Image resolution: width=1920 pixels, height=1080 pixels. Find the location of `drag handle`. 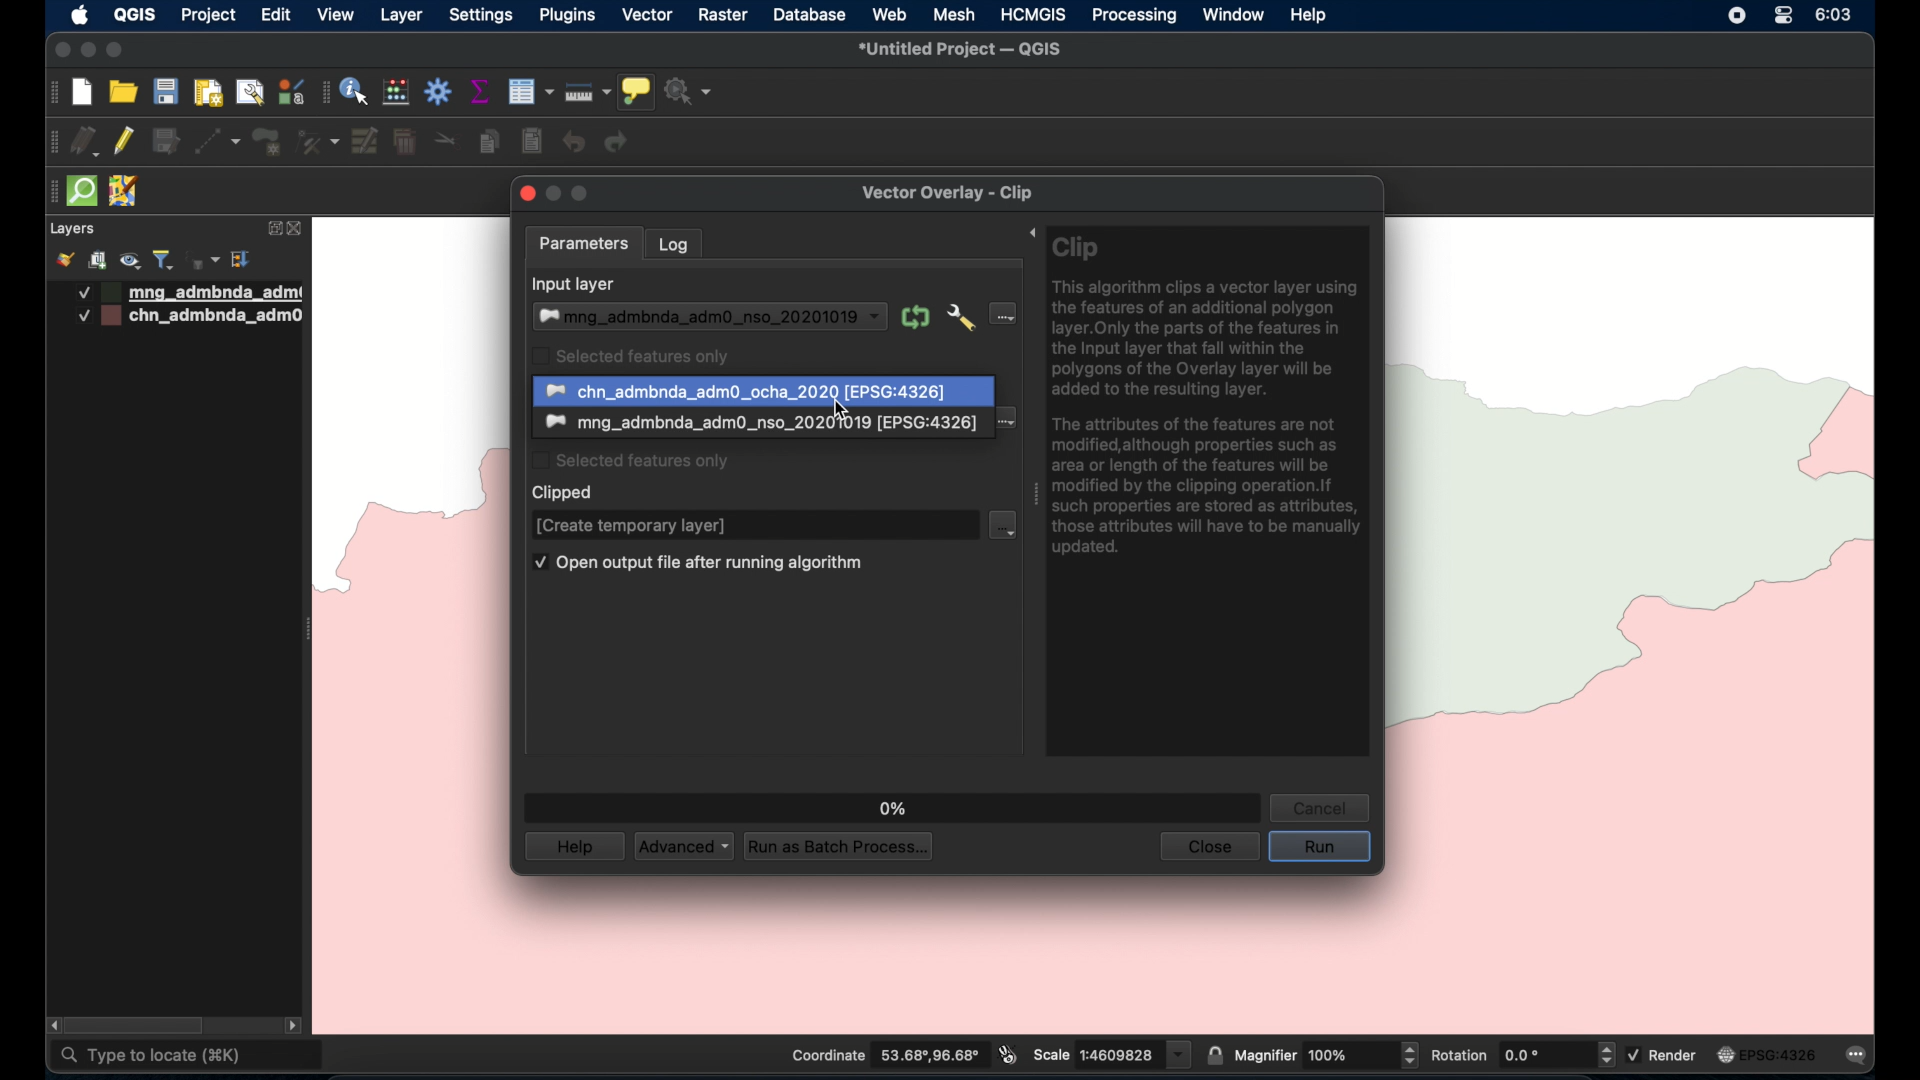

drag handle is located at coordinates (1029, 492).